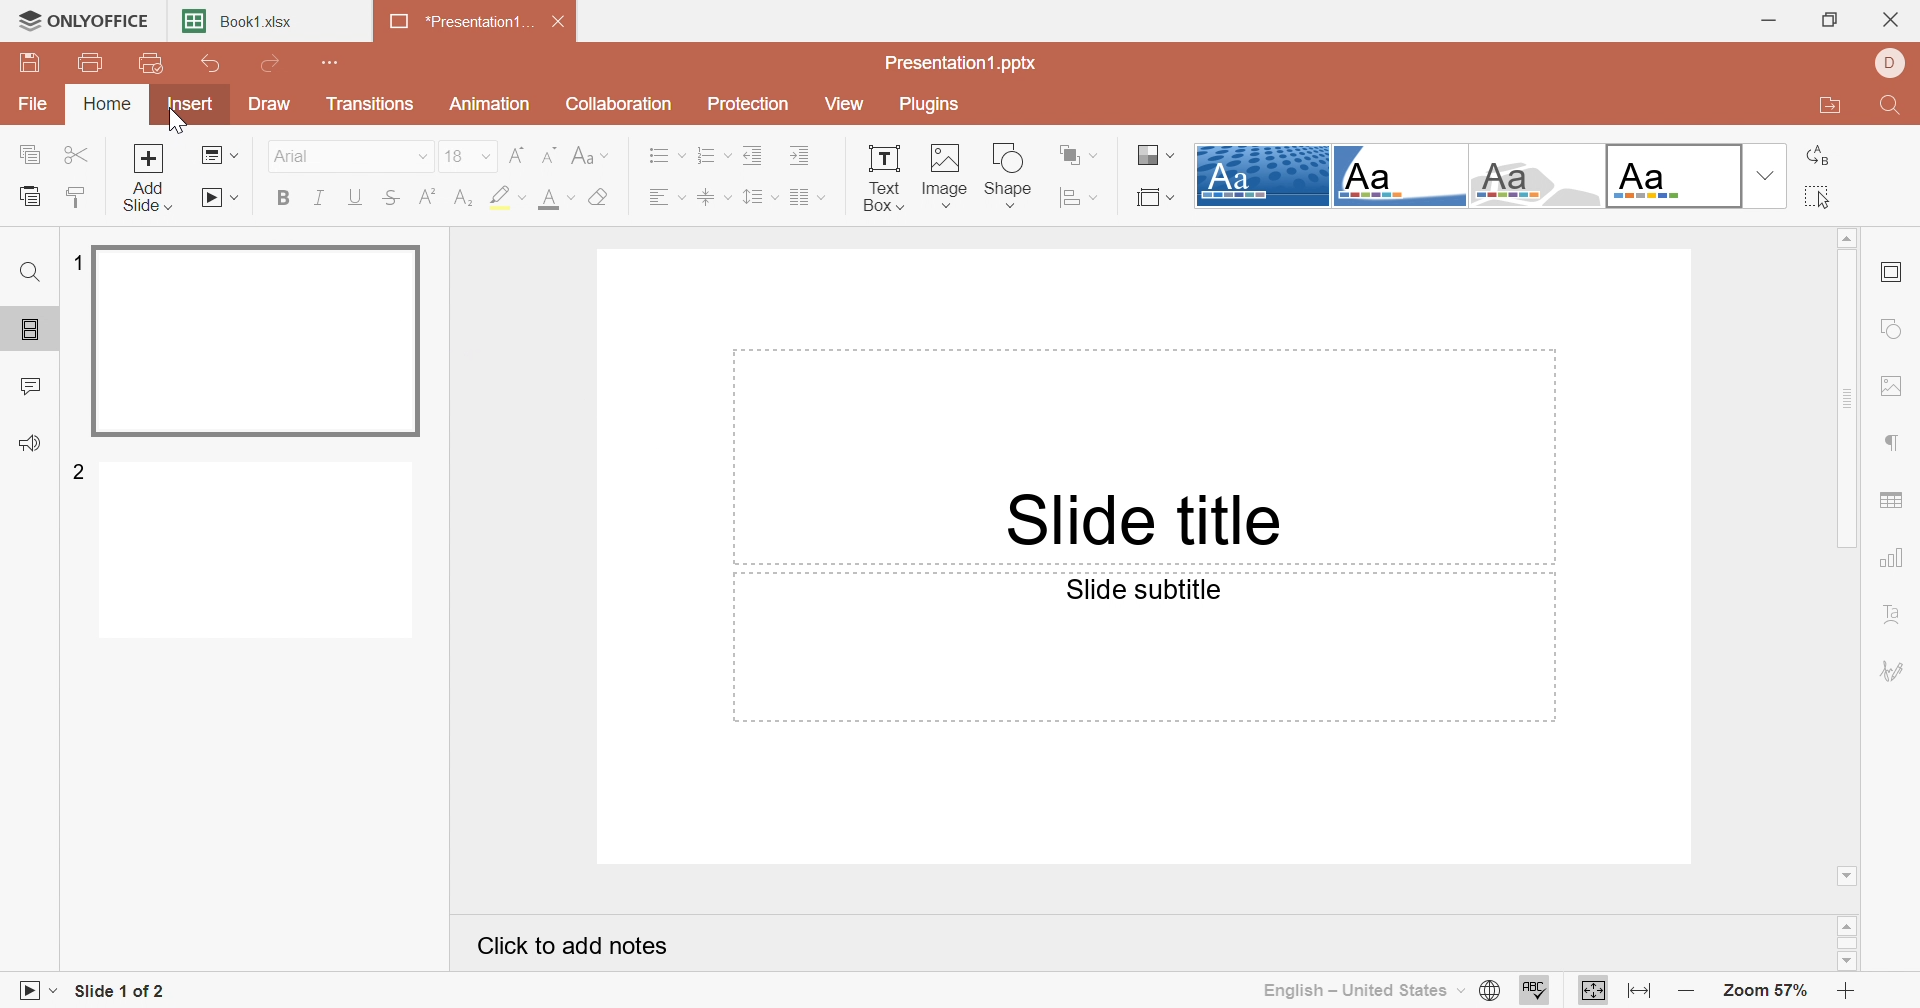  What do you see at coordinates (1896, 274) in the screenshot?
I see `Slide settings` at bounding box center [1896, 274].